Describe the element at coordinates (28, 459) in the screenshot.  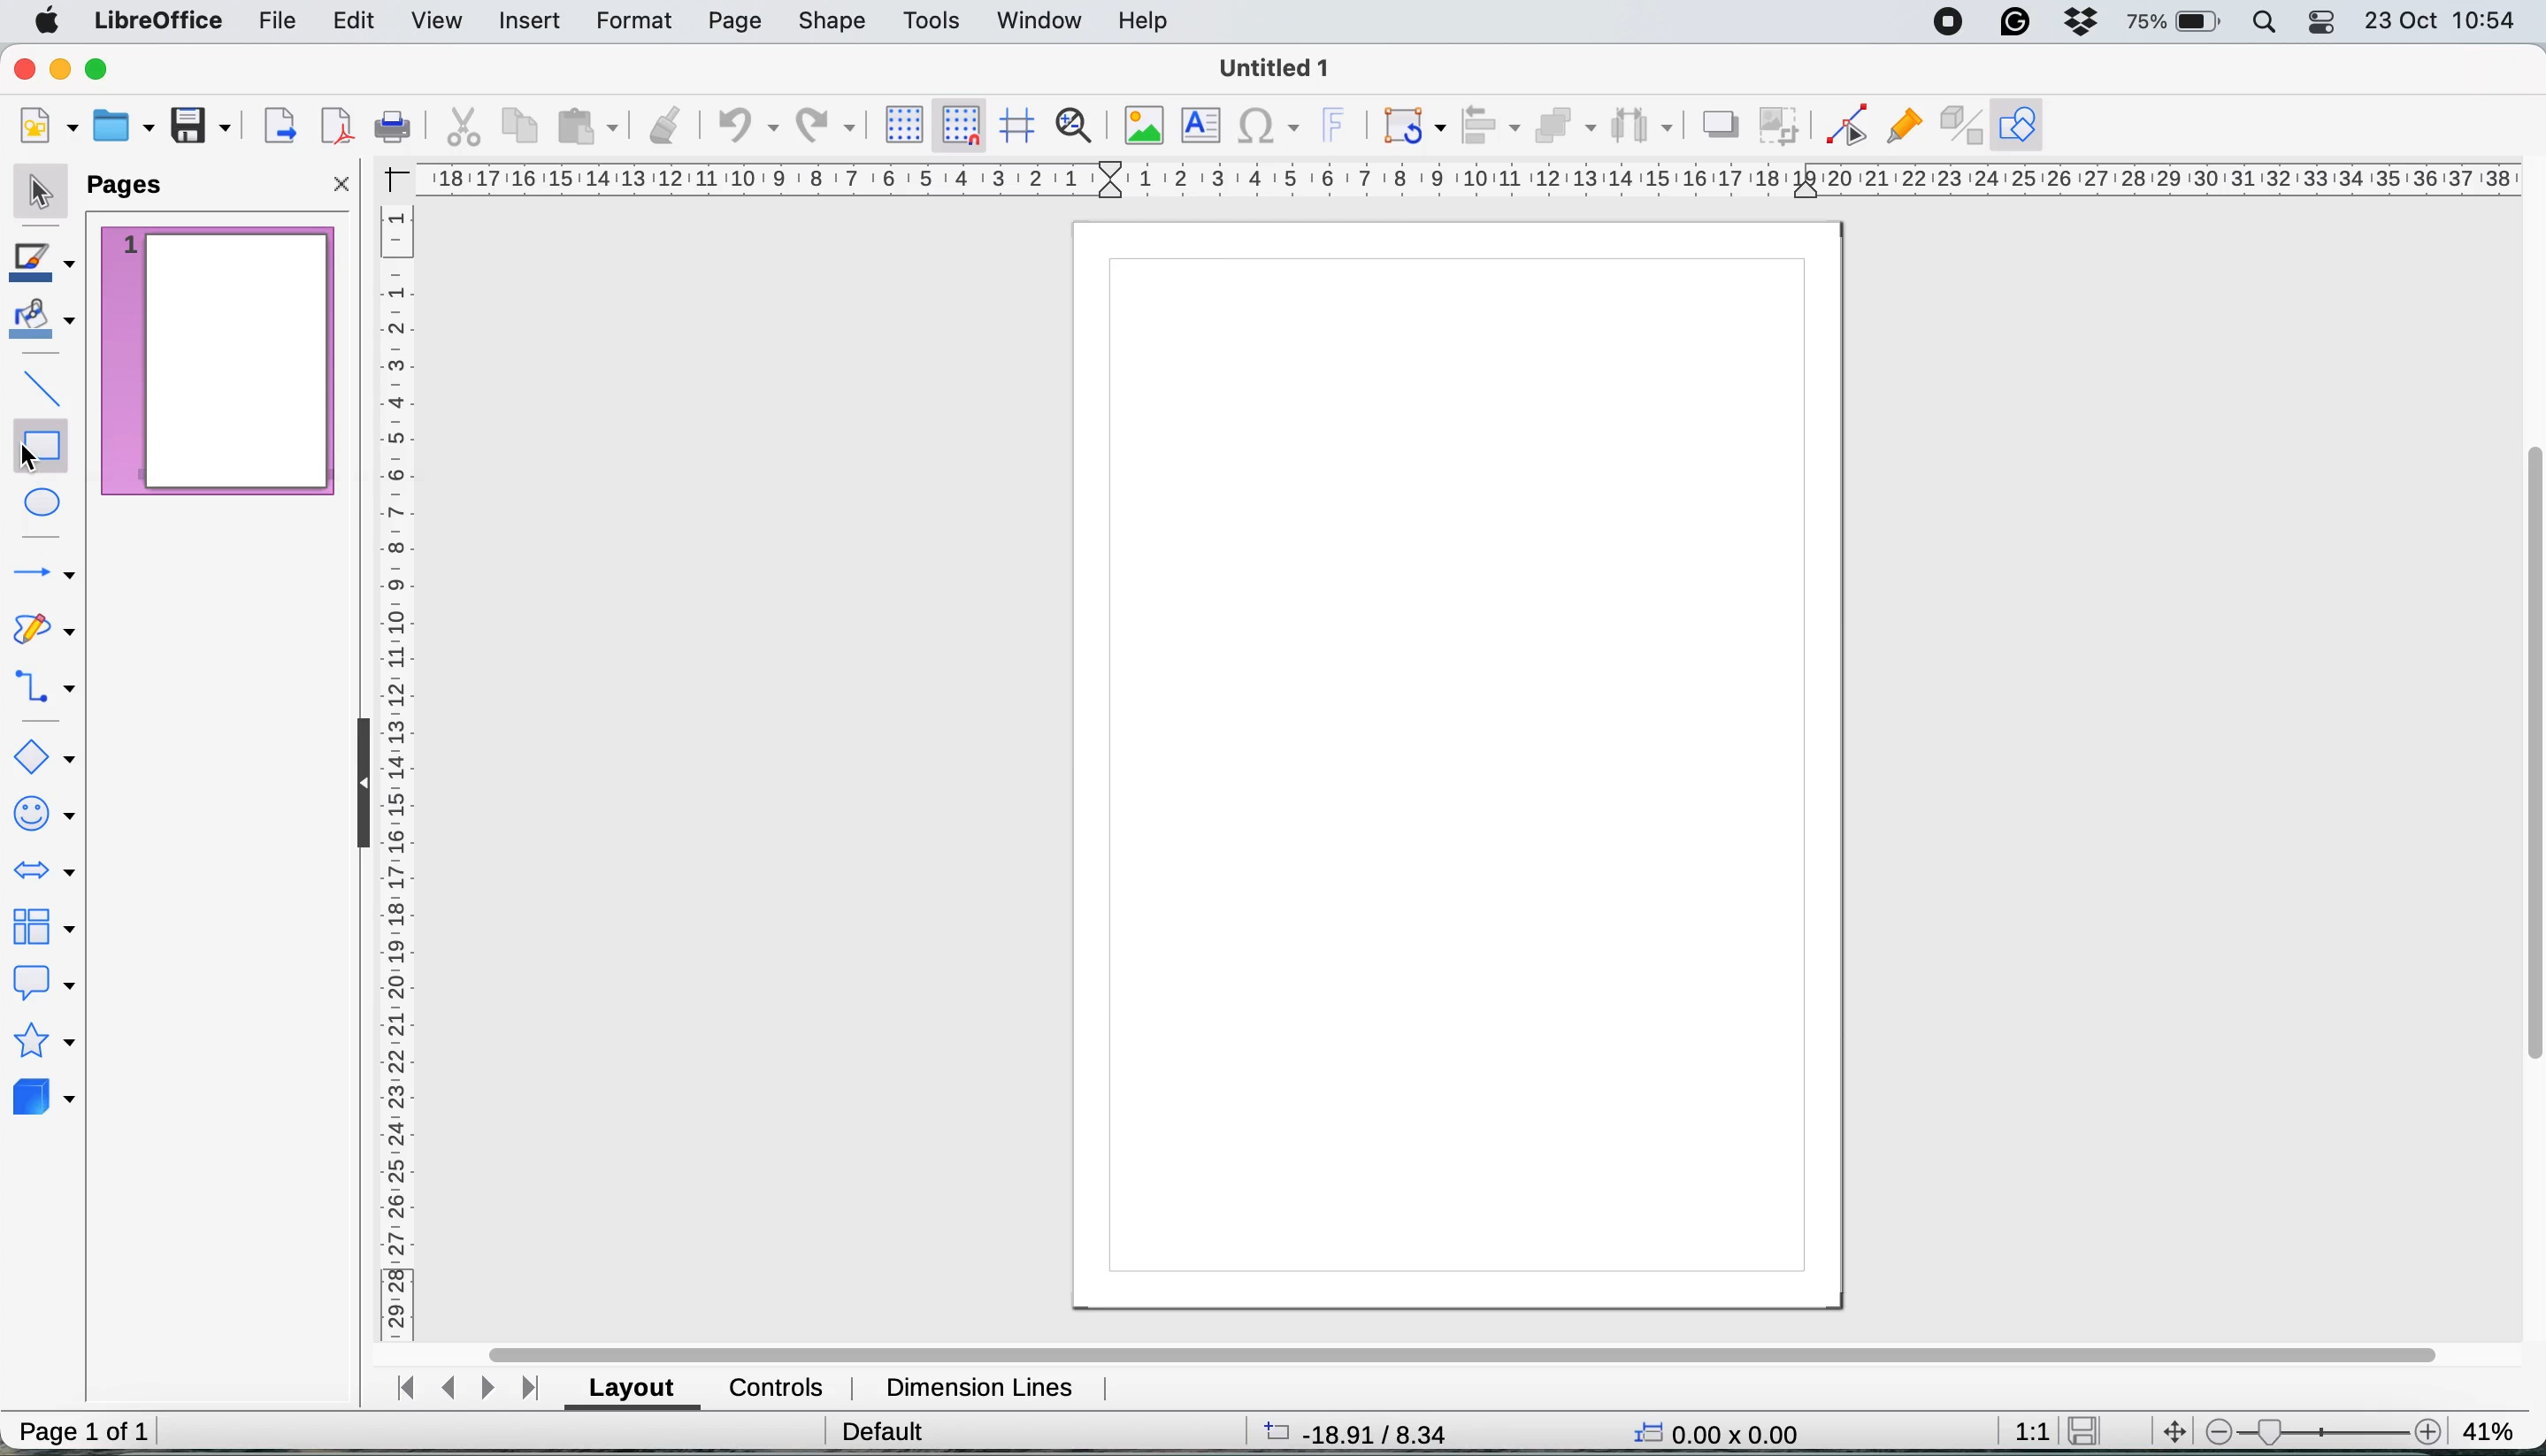
I see `cursor` at that location.